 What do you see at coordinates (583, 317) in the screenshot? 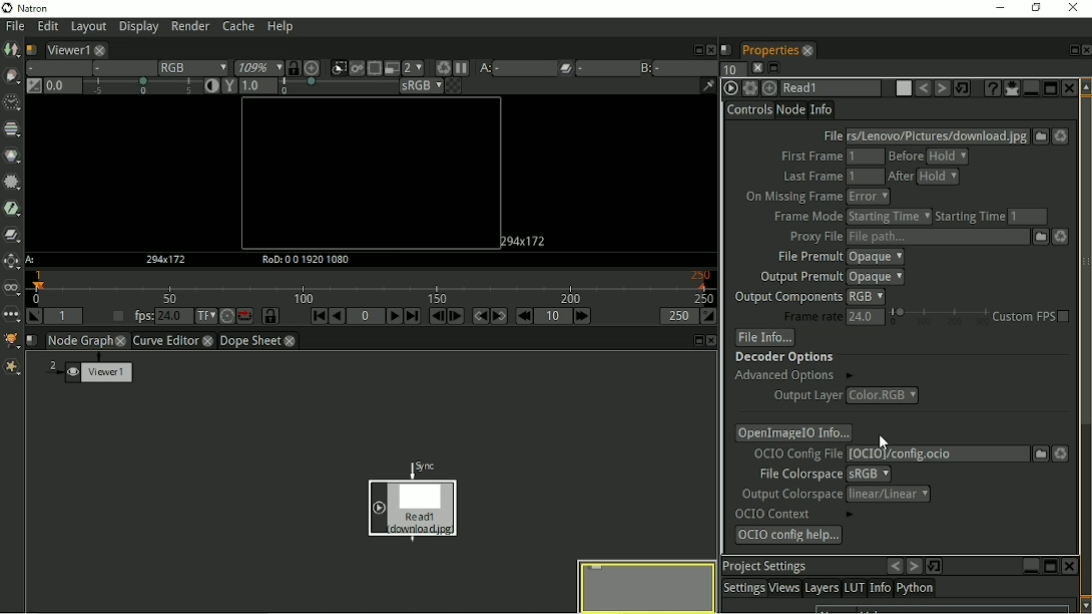
I see `Next increment` at bounding box center [583, 317].